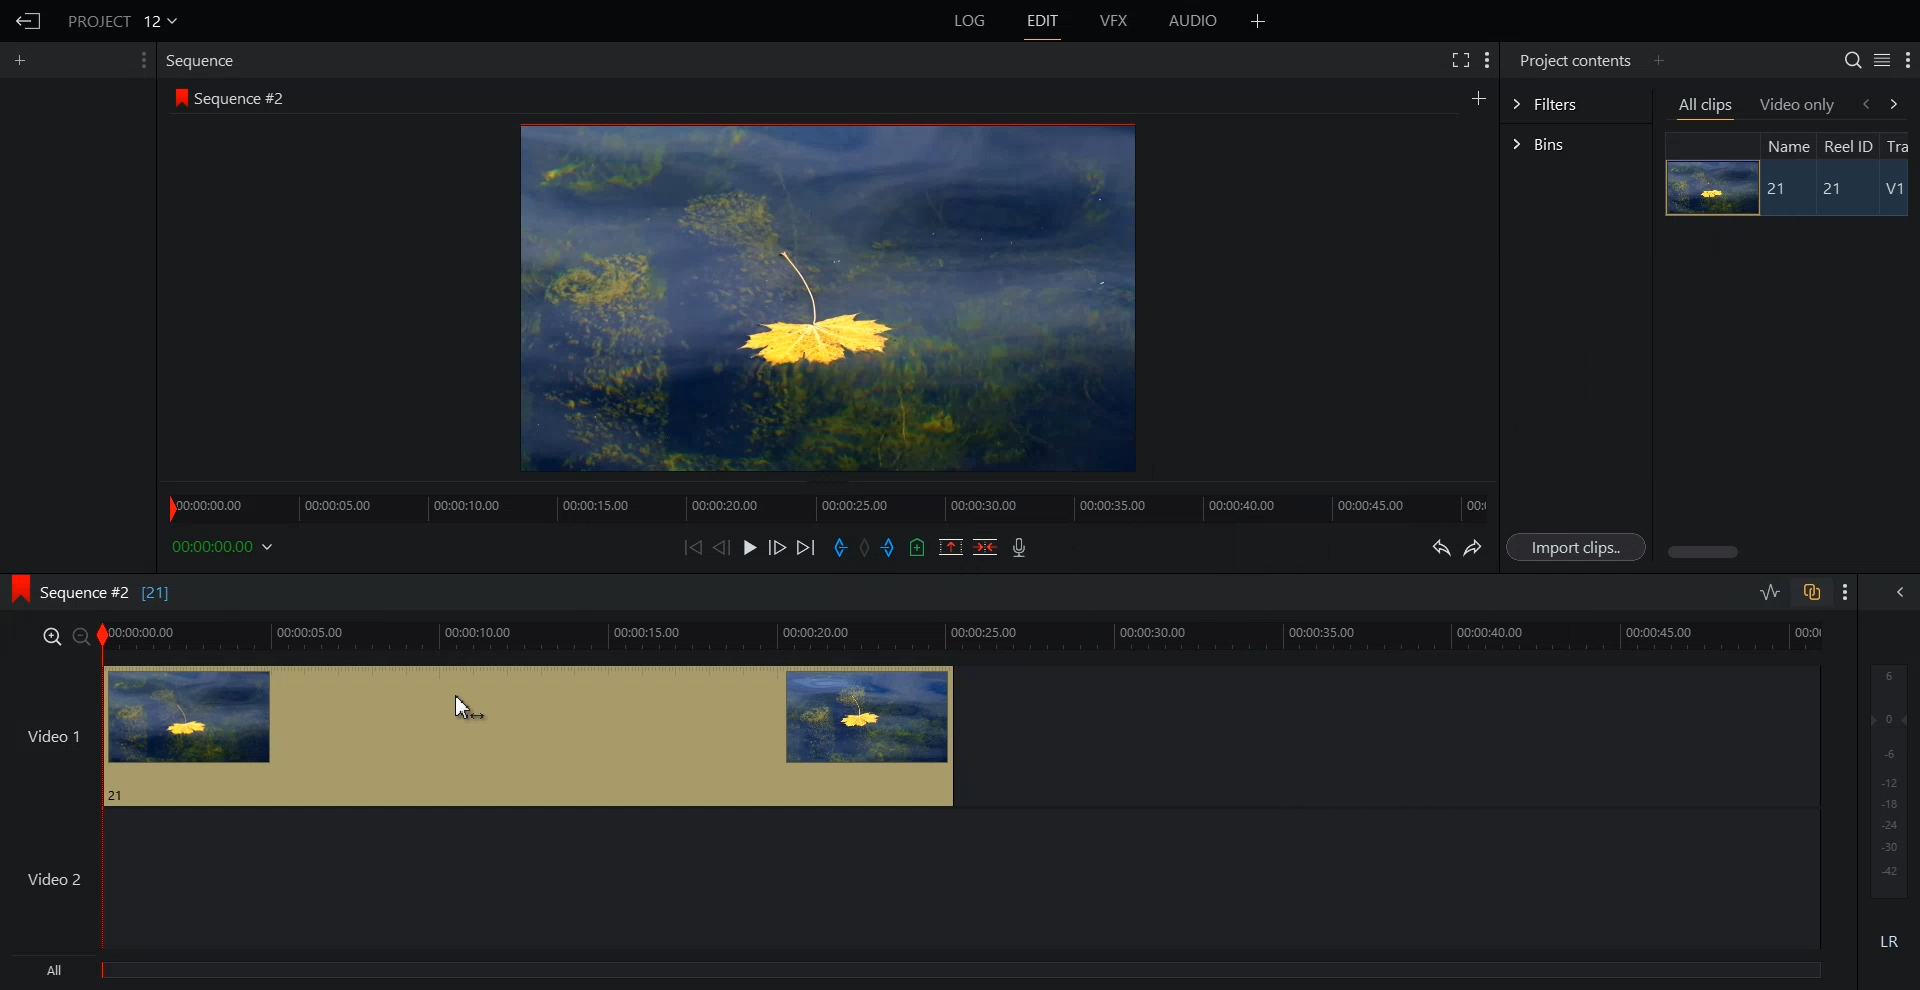  I want to click on zoom in/zoom out, so click(62, 635).